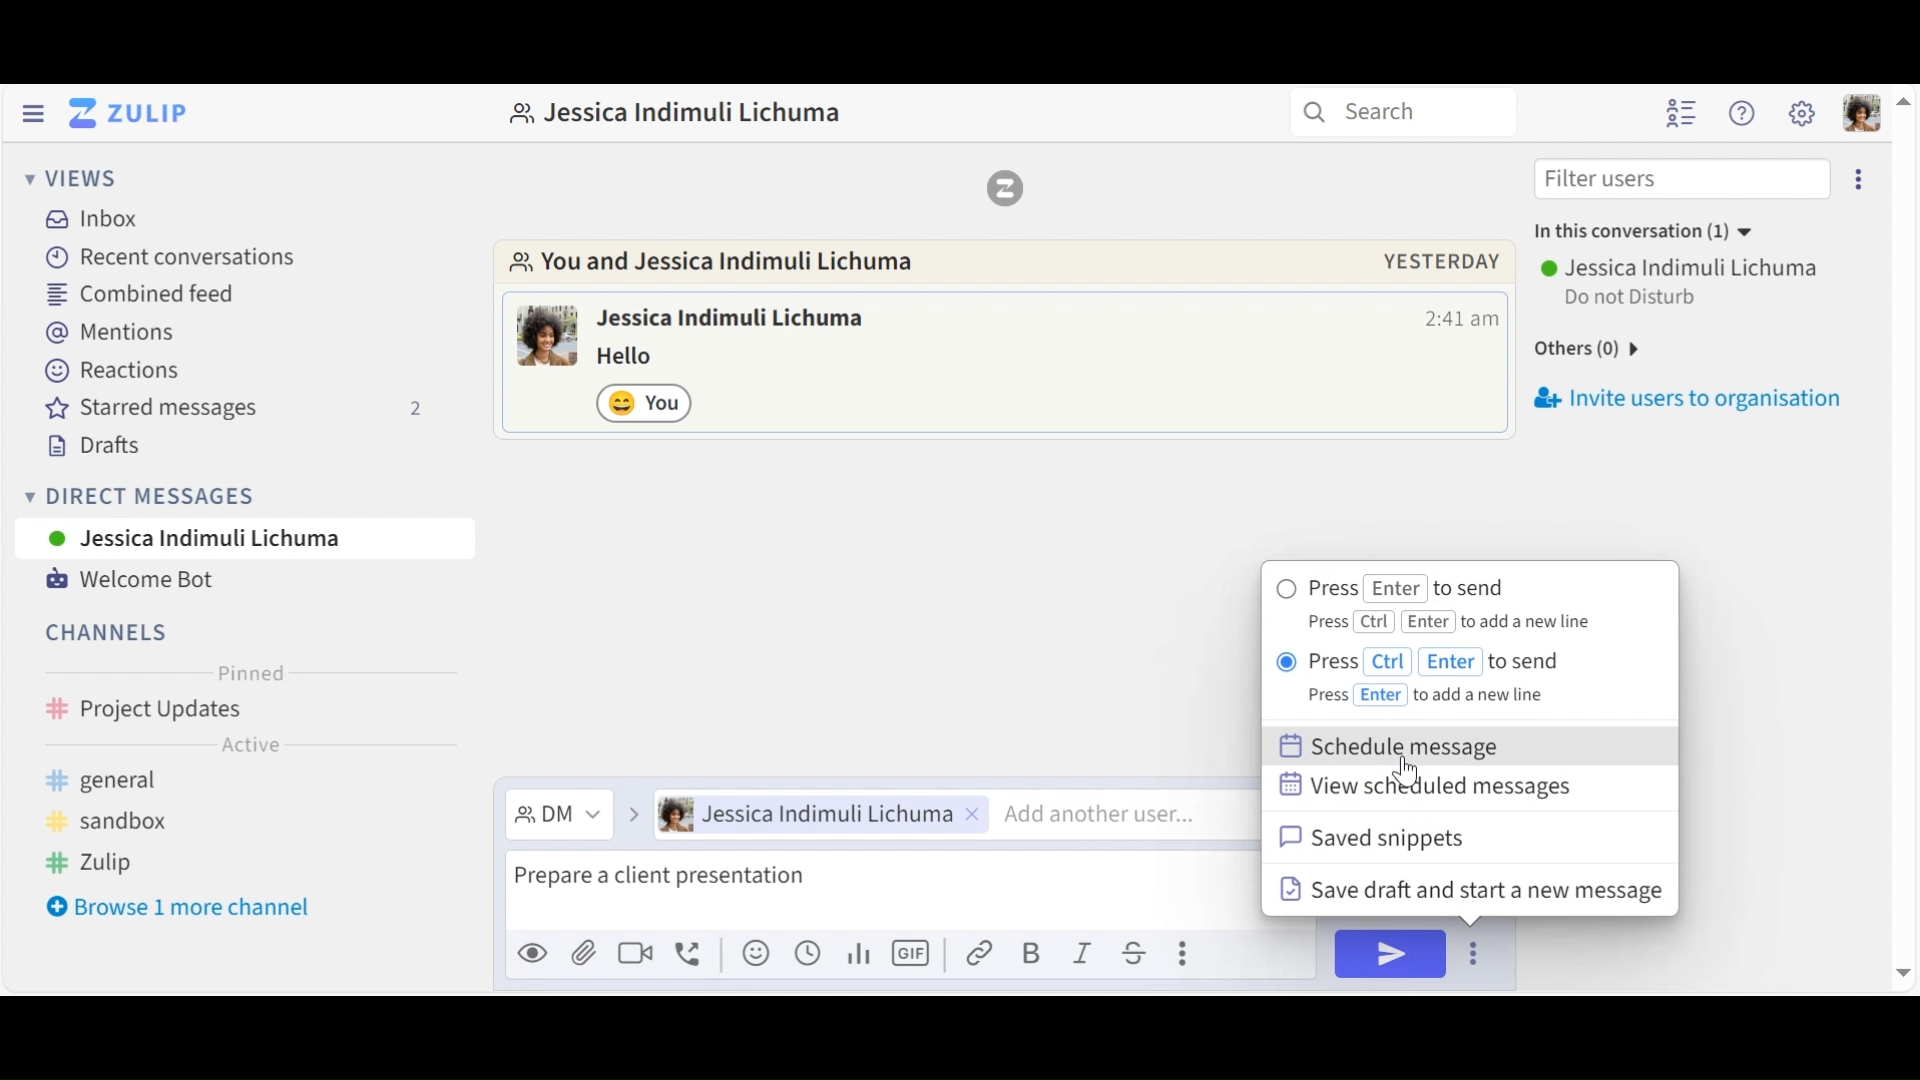  What do you see at coordinates (124, 113) in the screenshot?
I see `Go to Home View` at bounding box center [124, 113].